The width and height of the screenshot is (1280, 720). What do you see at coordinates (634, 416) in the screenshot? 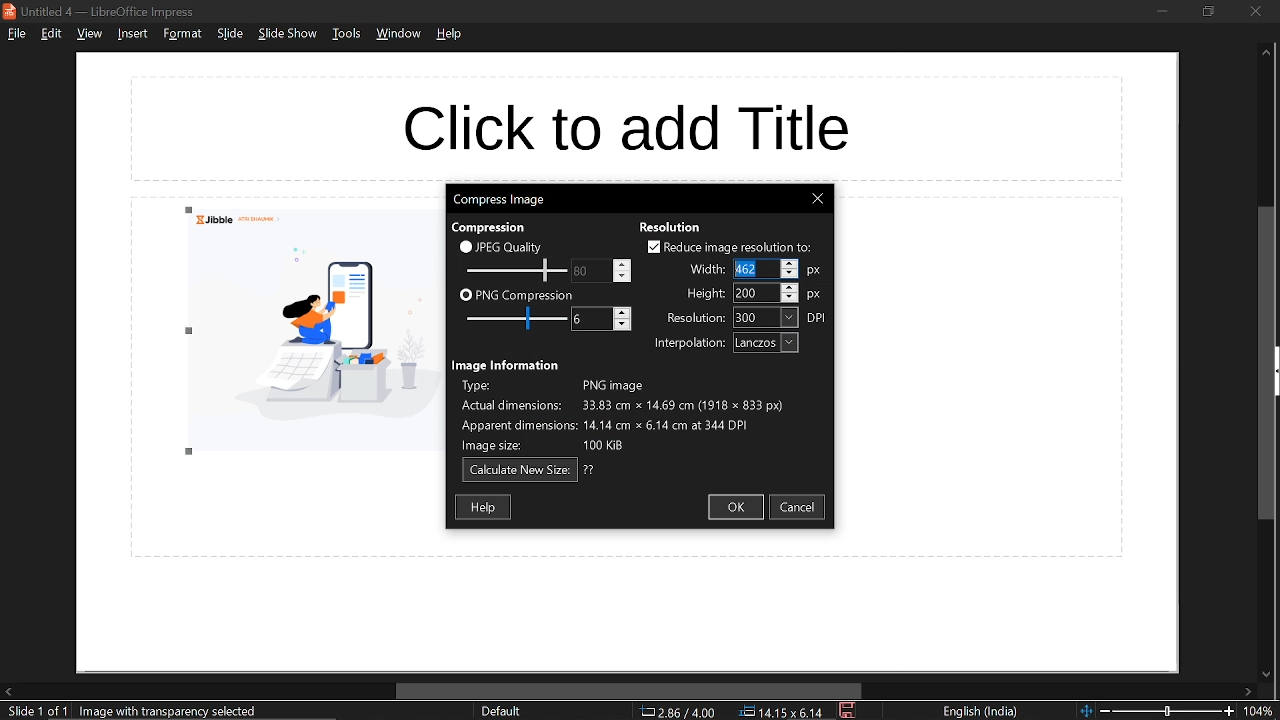
I see `image information describing type of image, actual dimensions, apparent dimensions and image size` at bounding box center [634, 416].